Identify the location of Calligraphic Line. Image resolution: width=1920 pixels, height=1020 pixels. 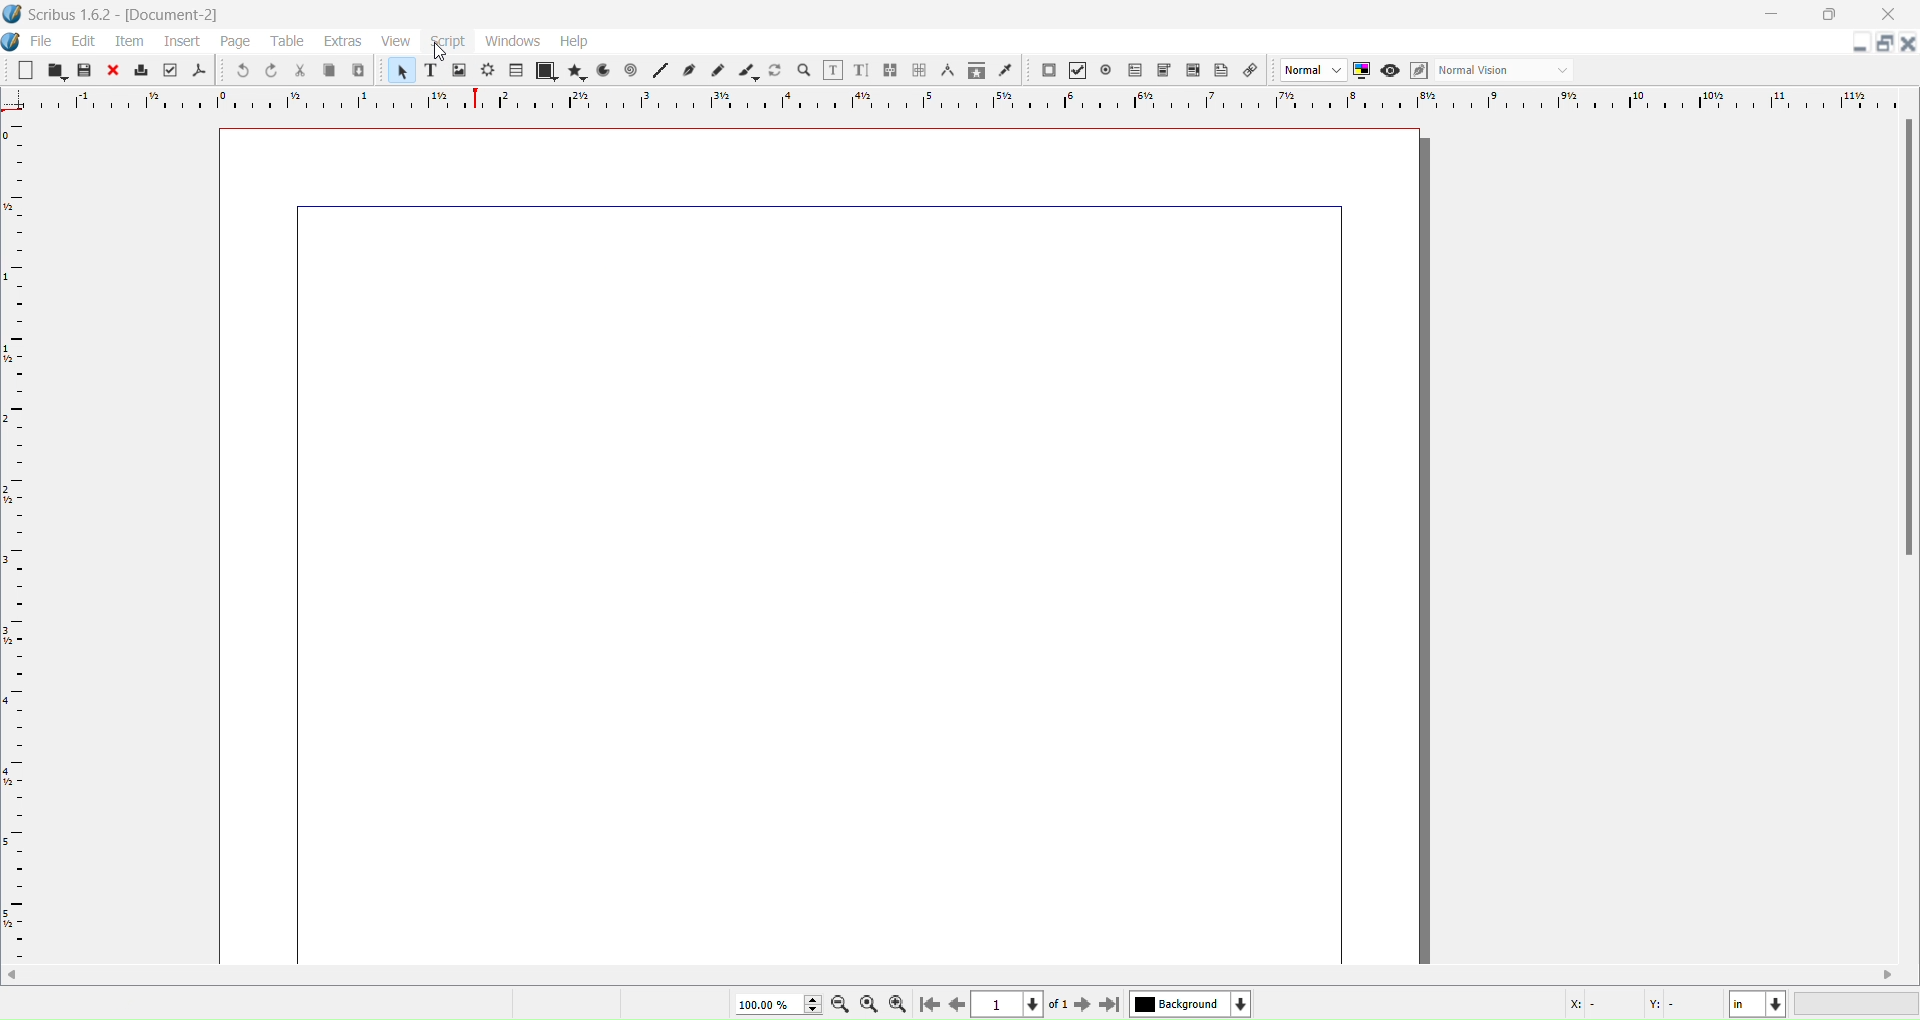
(751, 70).